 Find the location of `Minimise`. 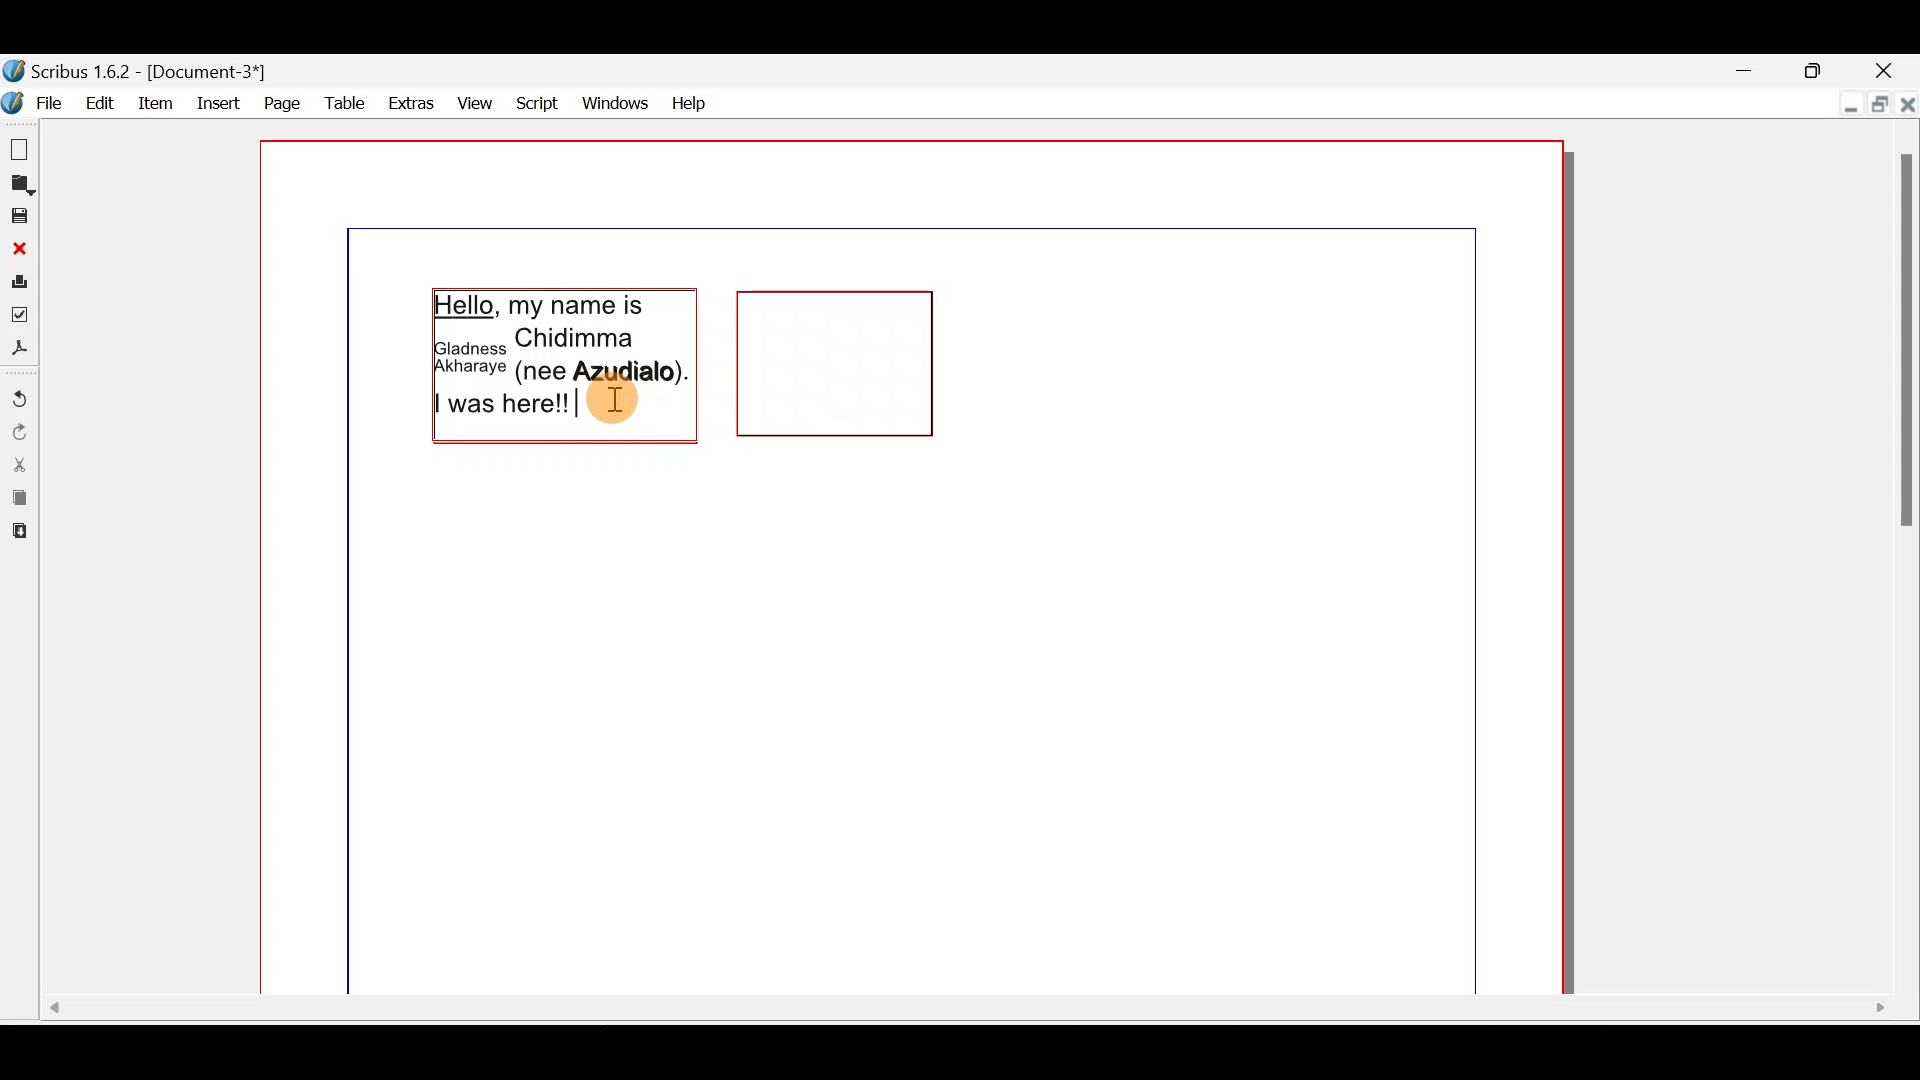

Minimise is located at coordinates (1846, 100).